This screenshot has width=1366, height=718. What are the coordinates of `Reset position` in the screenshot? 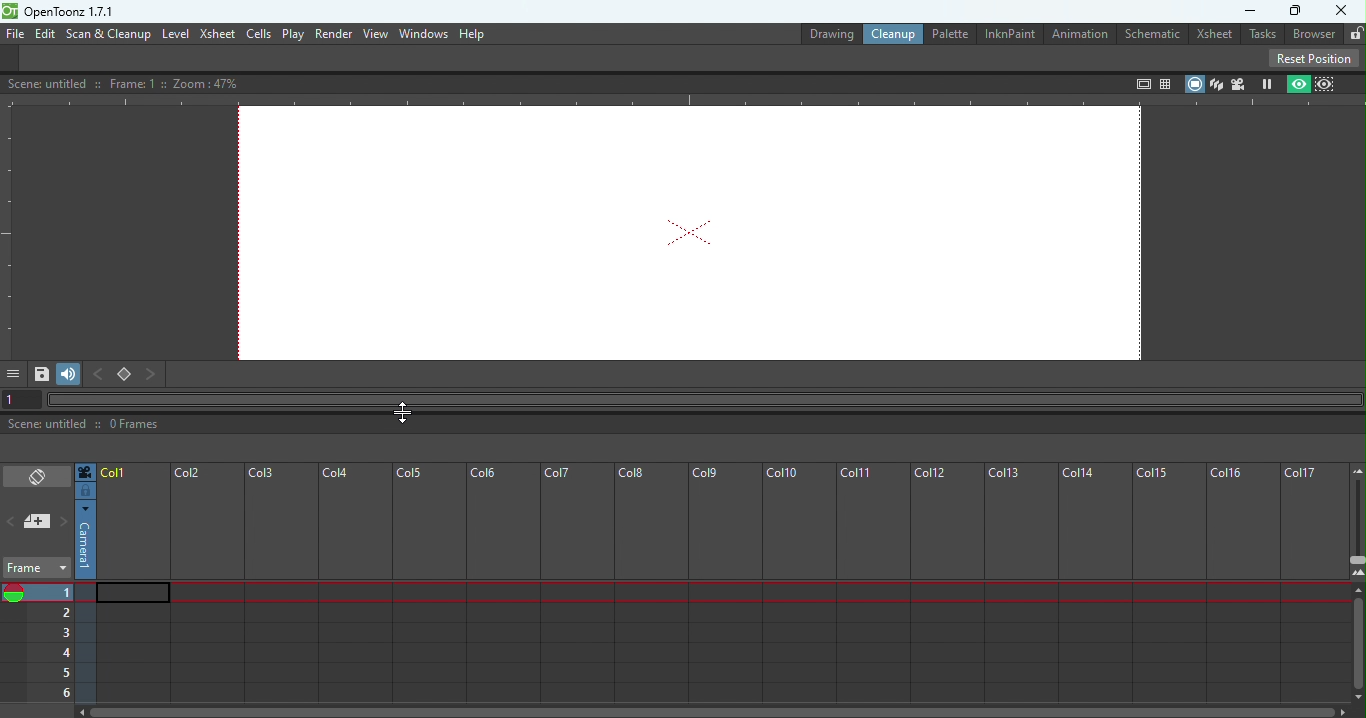 It's located at (1317, 57).